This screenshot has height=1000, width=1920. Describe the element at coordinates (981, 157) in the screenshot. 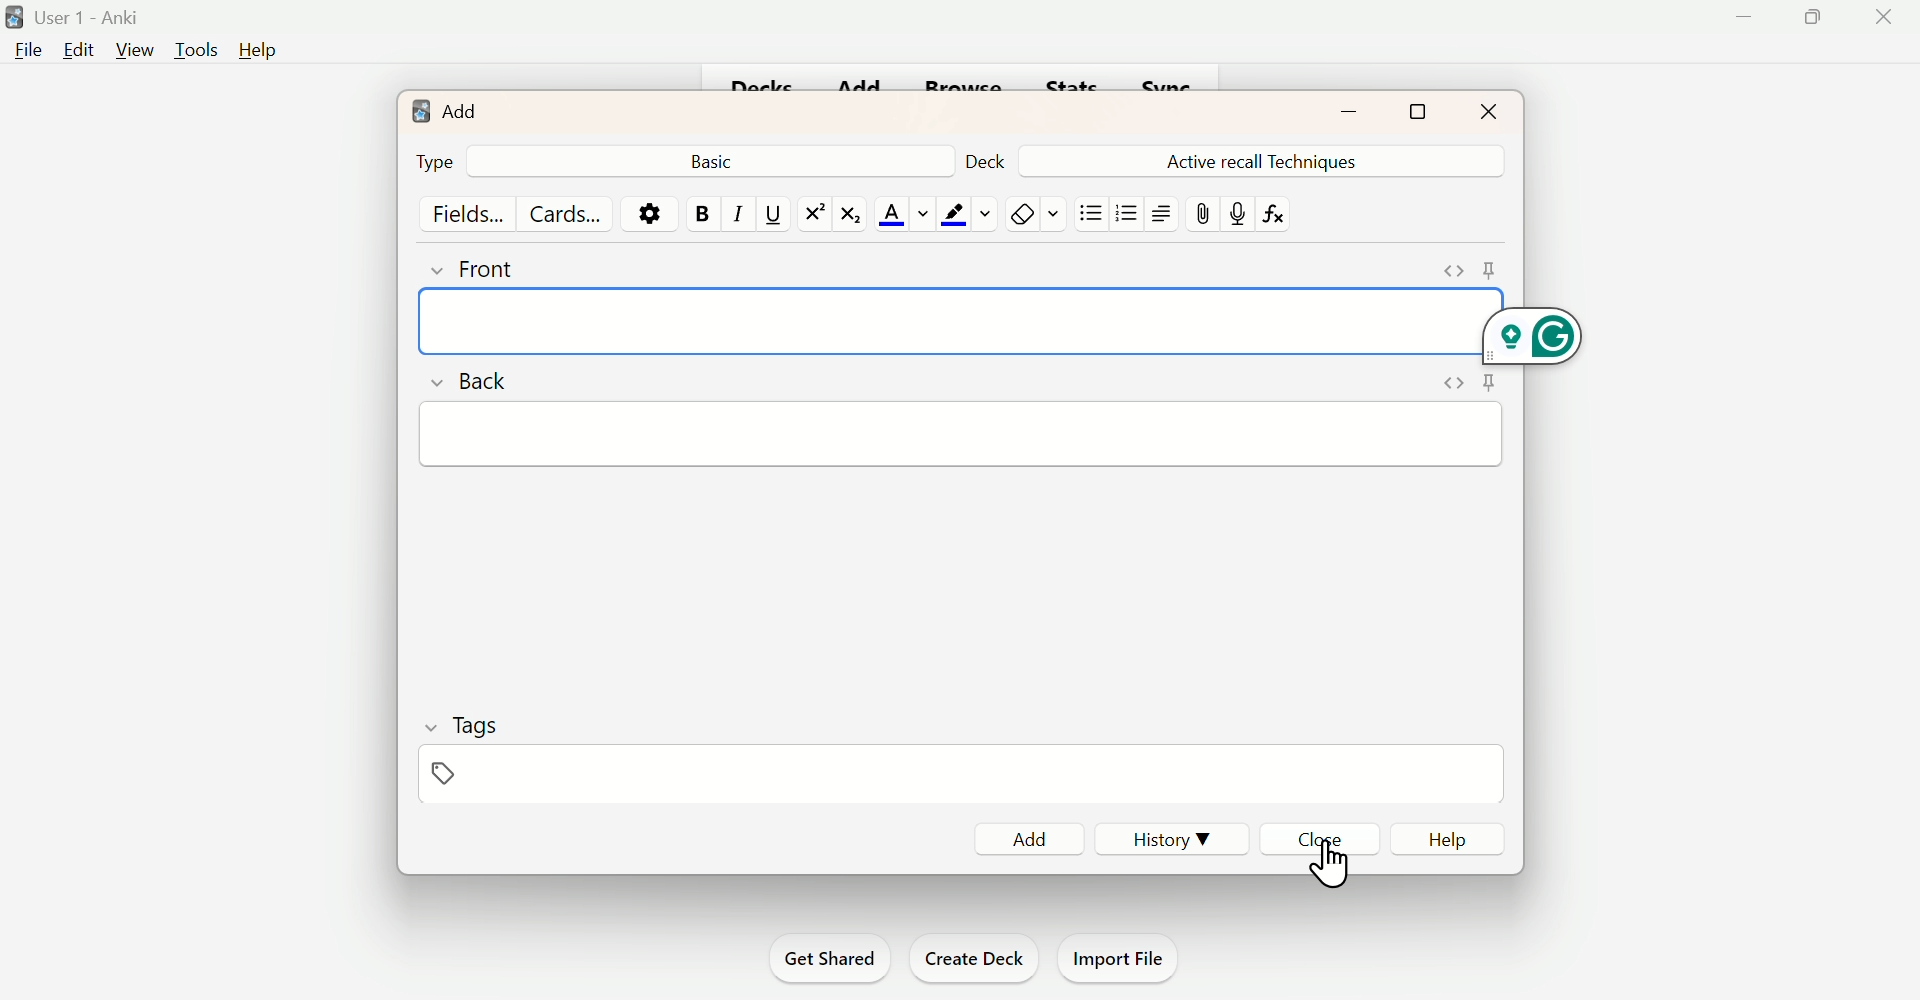

I see `Deck` at that location.